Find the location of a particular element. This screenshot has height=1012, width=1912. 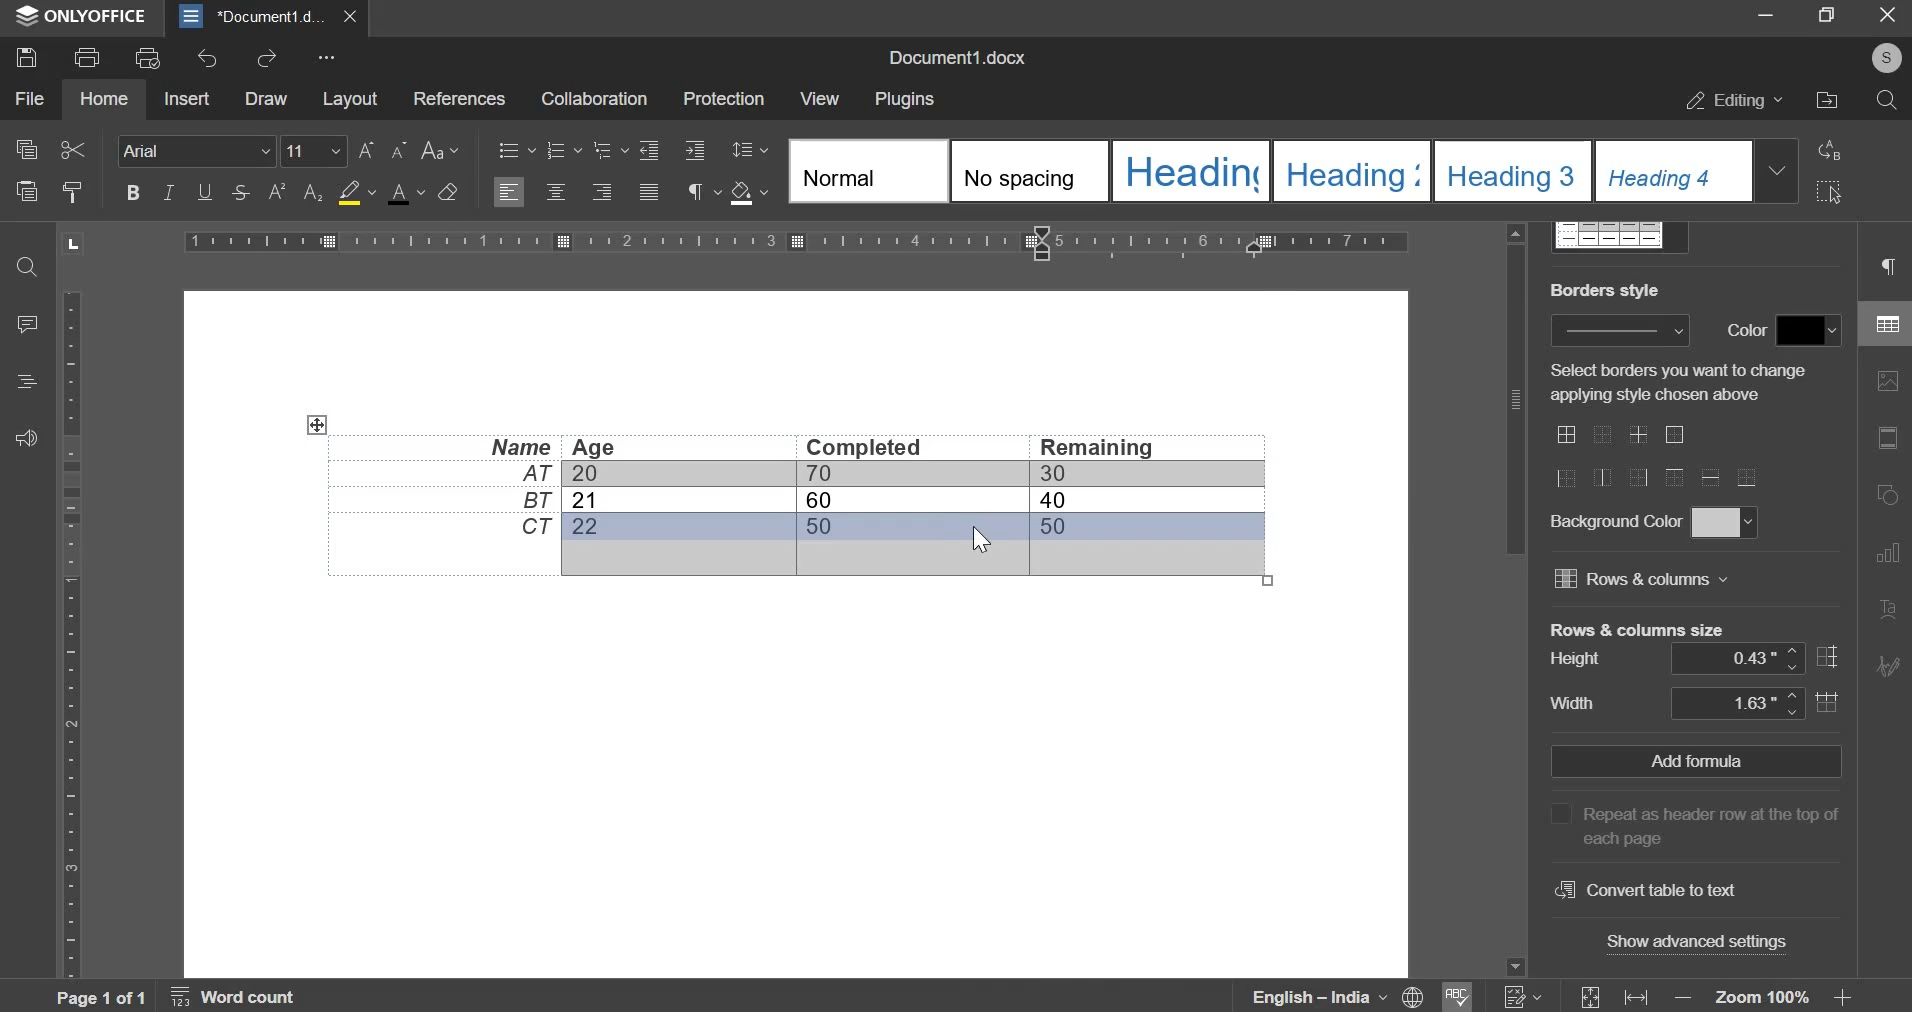

undo is located at coordinates (204, 58).